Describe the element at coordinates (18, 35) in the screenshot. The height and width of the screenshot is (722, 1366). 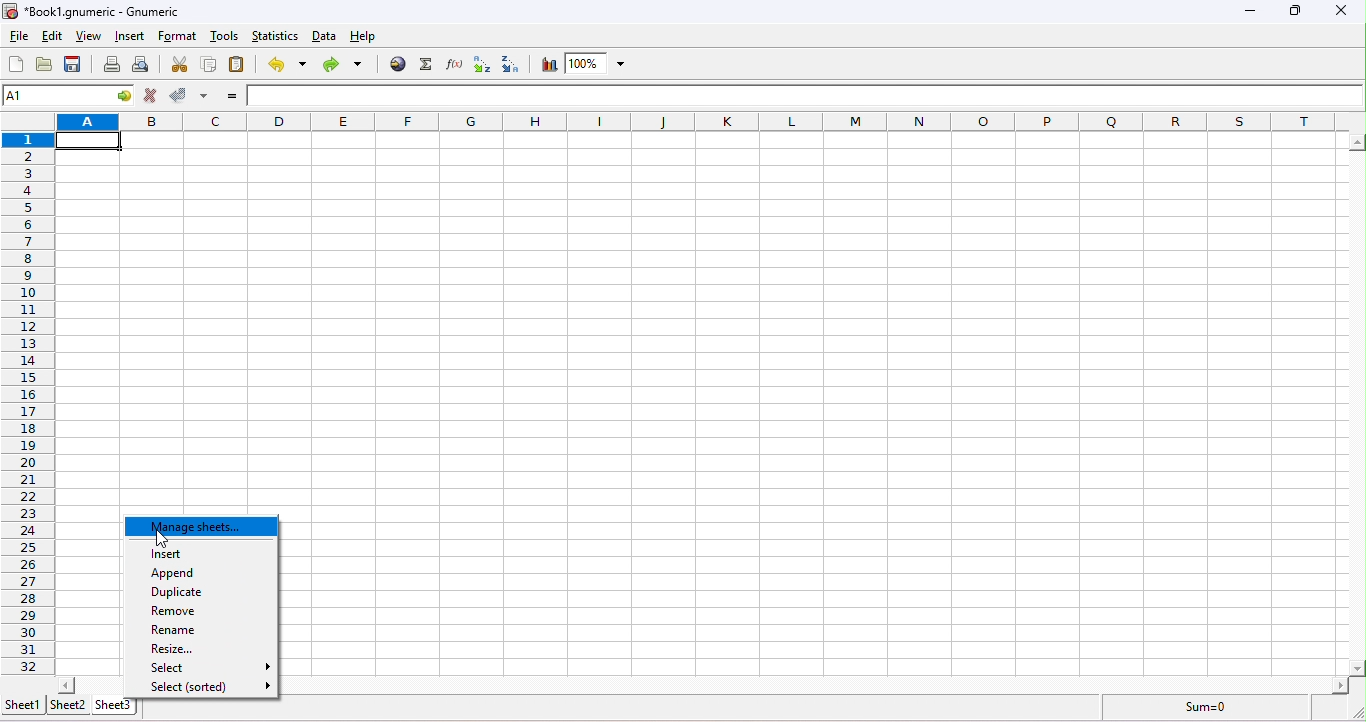
I see `file` at that location.